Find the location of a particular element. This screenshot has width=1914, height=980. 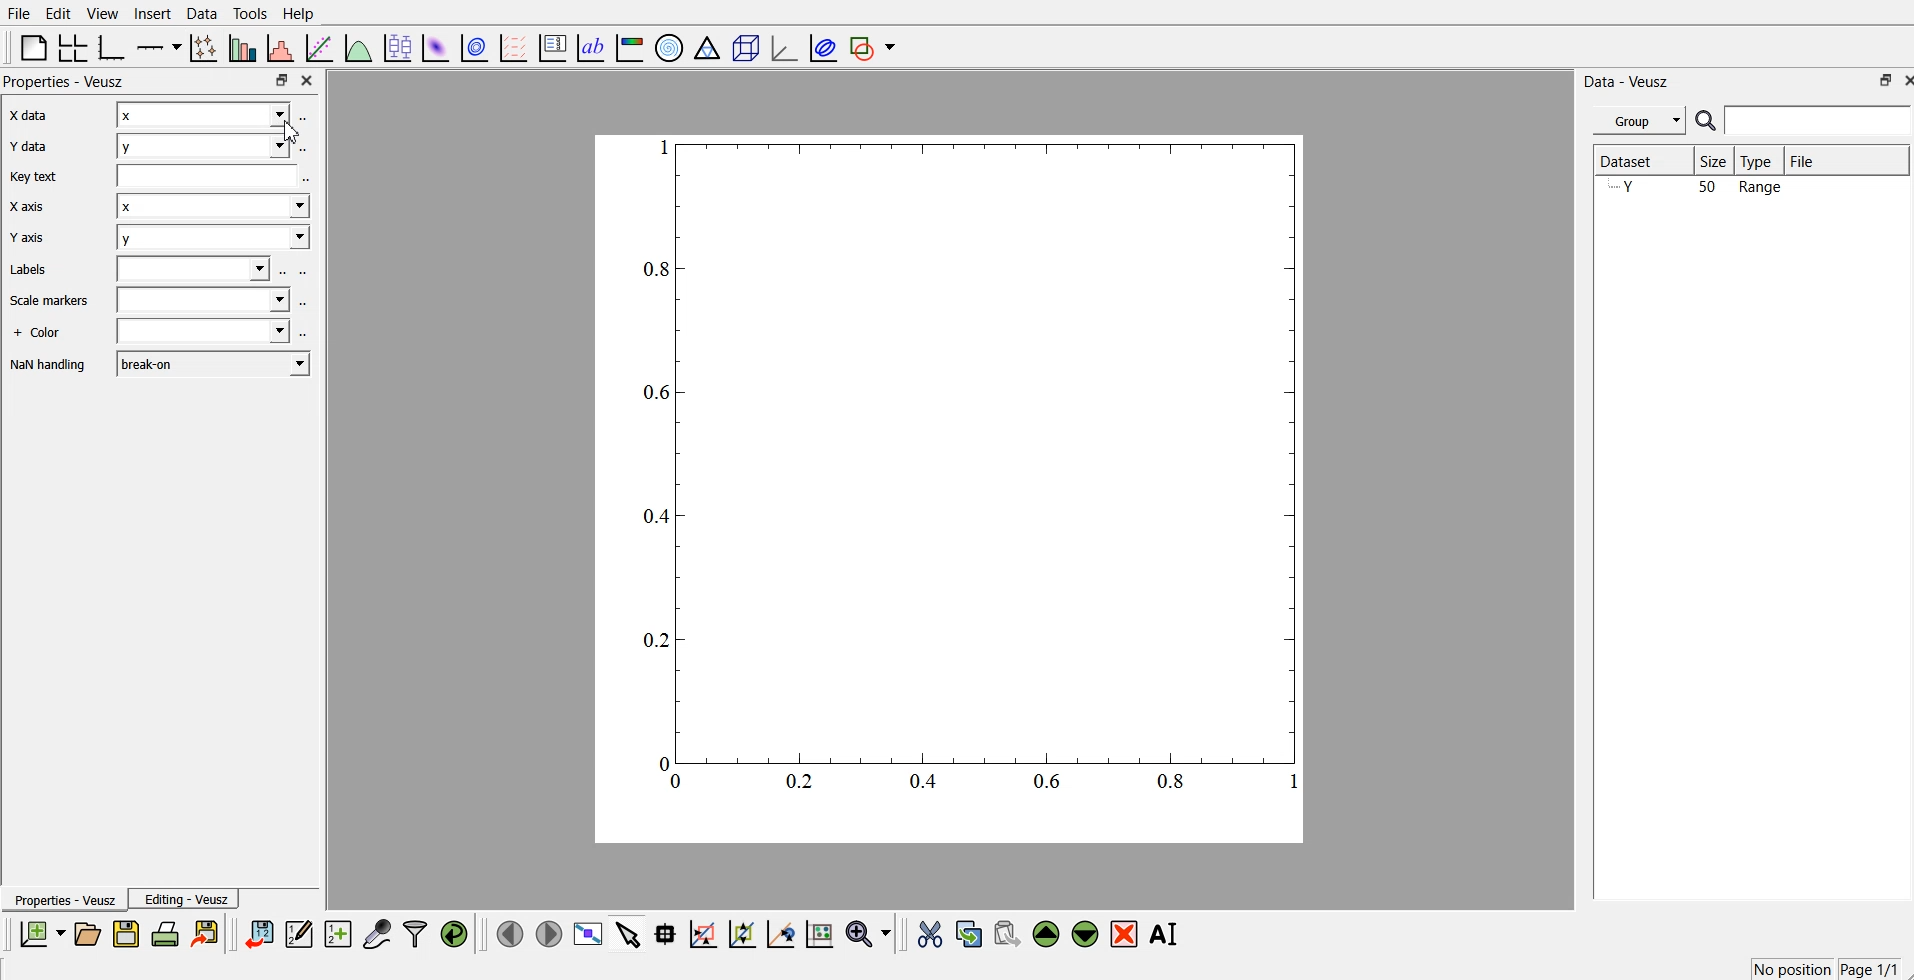

search bar is located at coordinates (1803, 120).